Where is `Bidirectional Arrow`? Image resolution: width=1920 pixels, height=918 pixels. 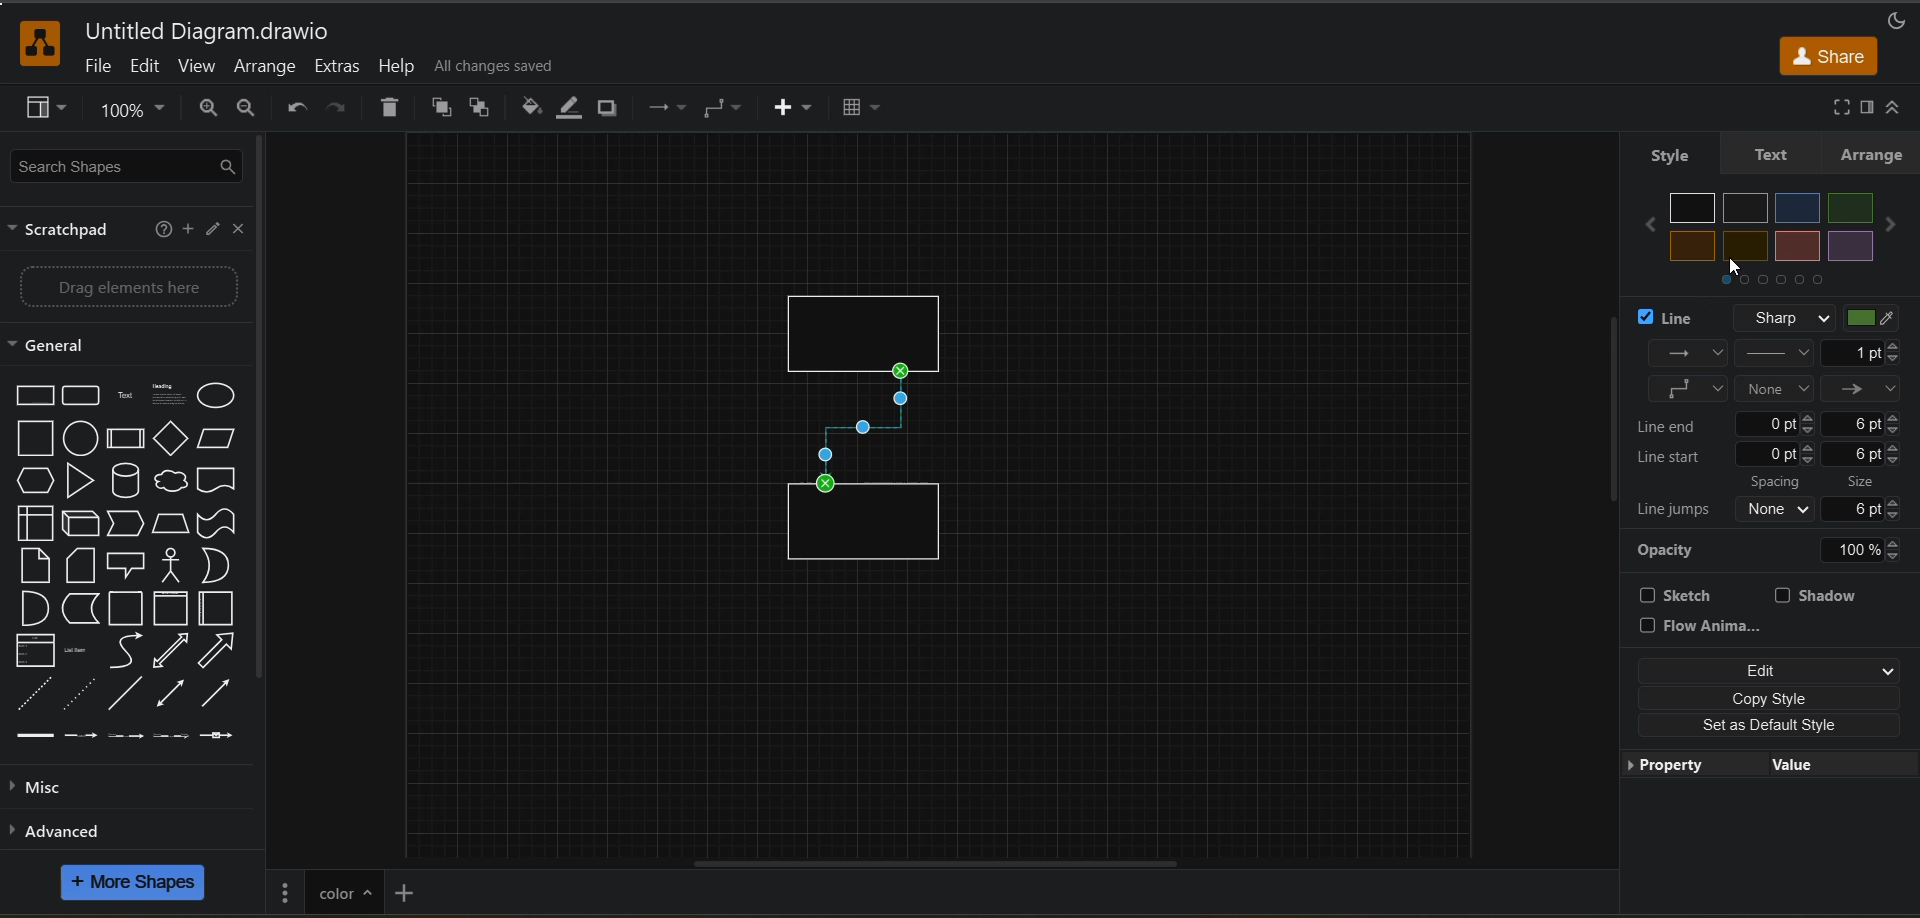
Bidirectional Arrow is located at coordinates (169, 692).